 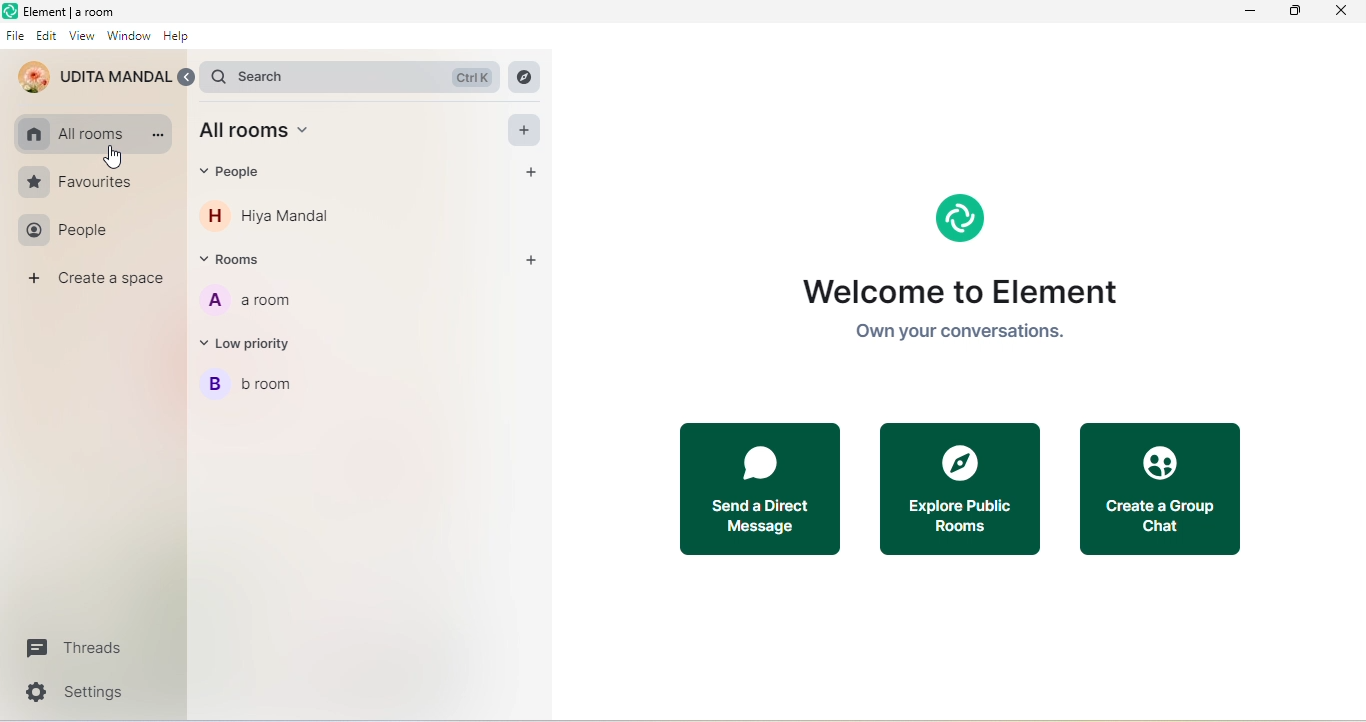 What do you see at coordinates (1159, 490) in the screenshot?
I see `Create a group` at bounding box center [1159, 490].